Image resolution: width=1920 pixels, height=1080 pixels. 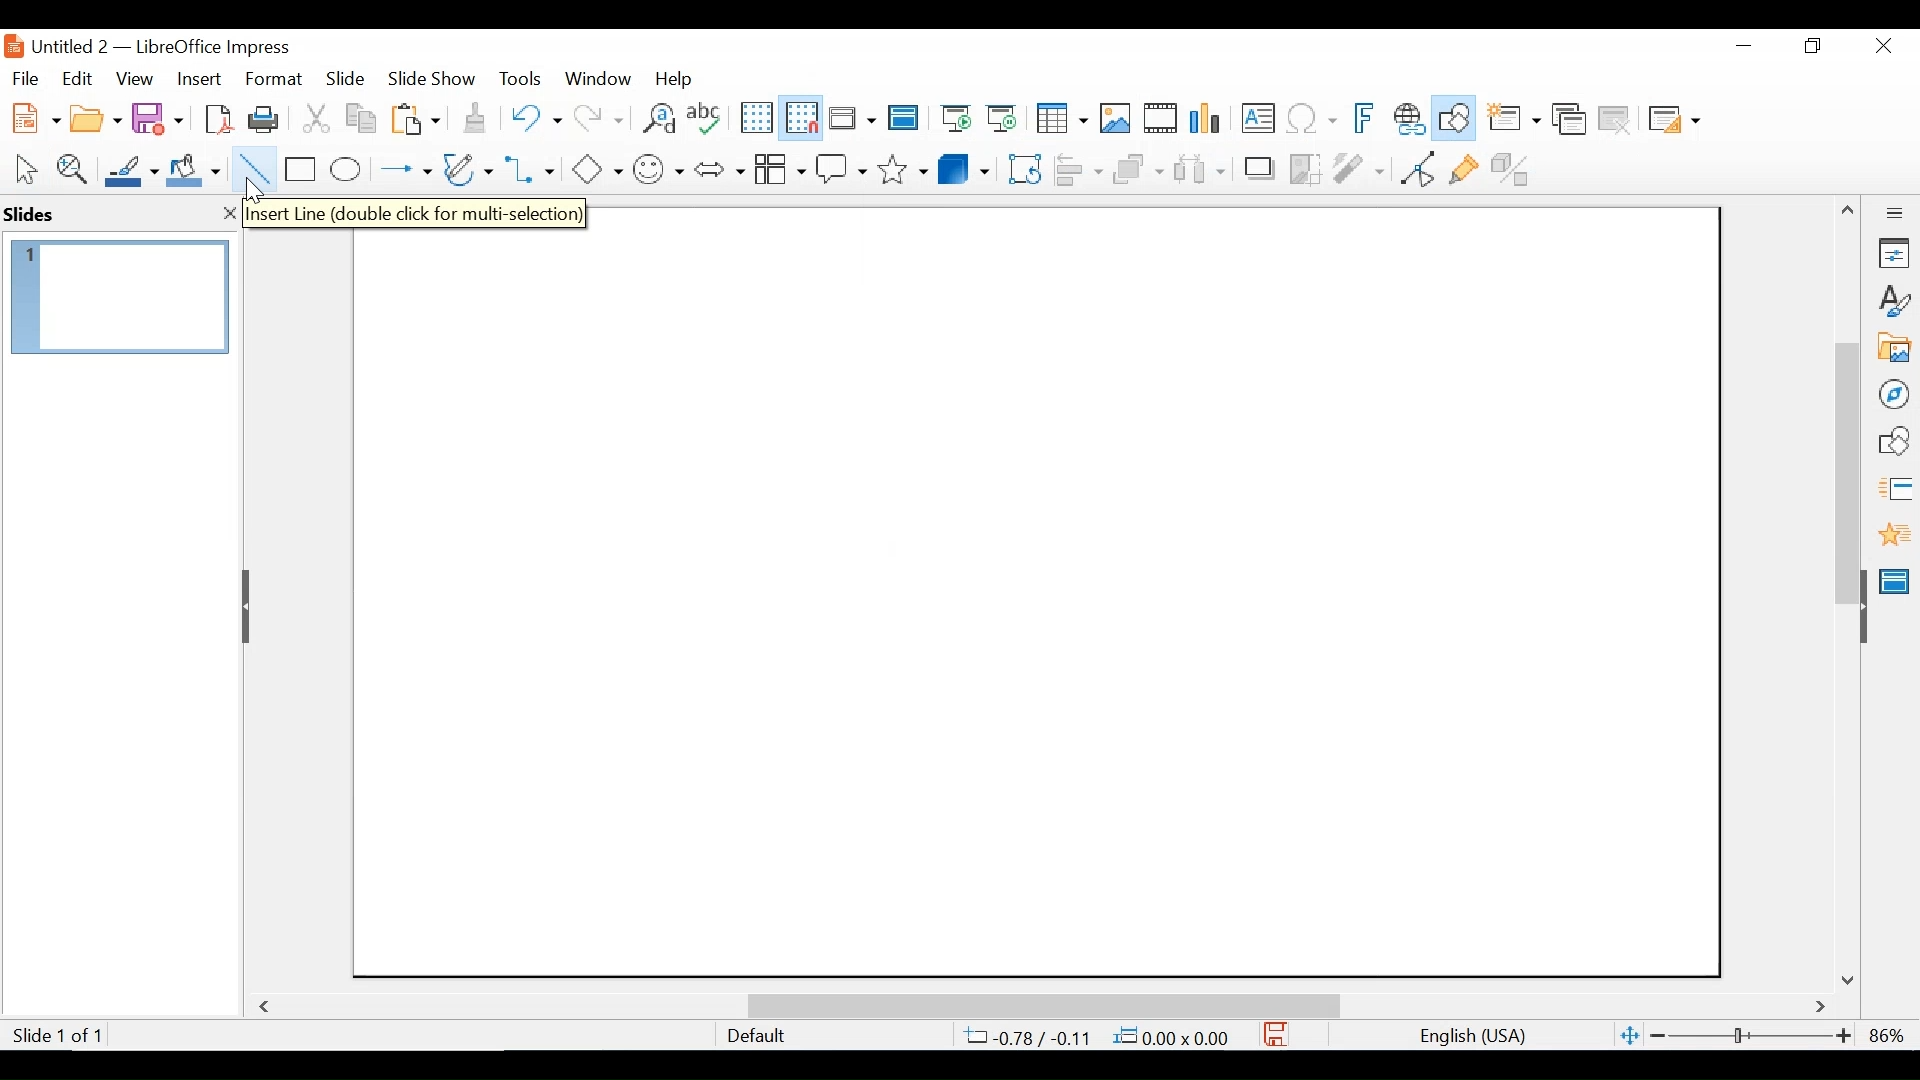 I want to click on Clone Formatting, so click(x=477, y=117).